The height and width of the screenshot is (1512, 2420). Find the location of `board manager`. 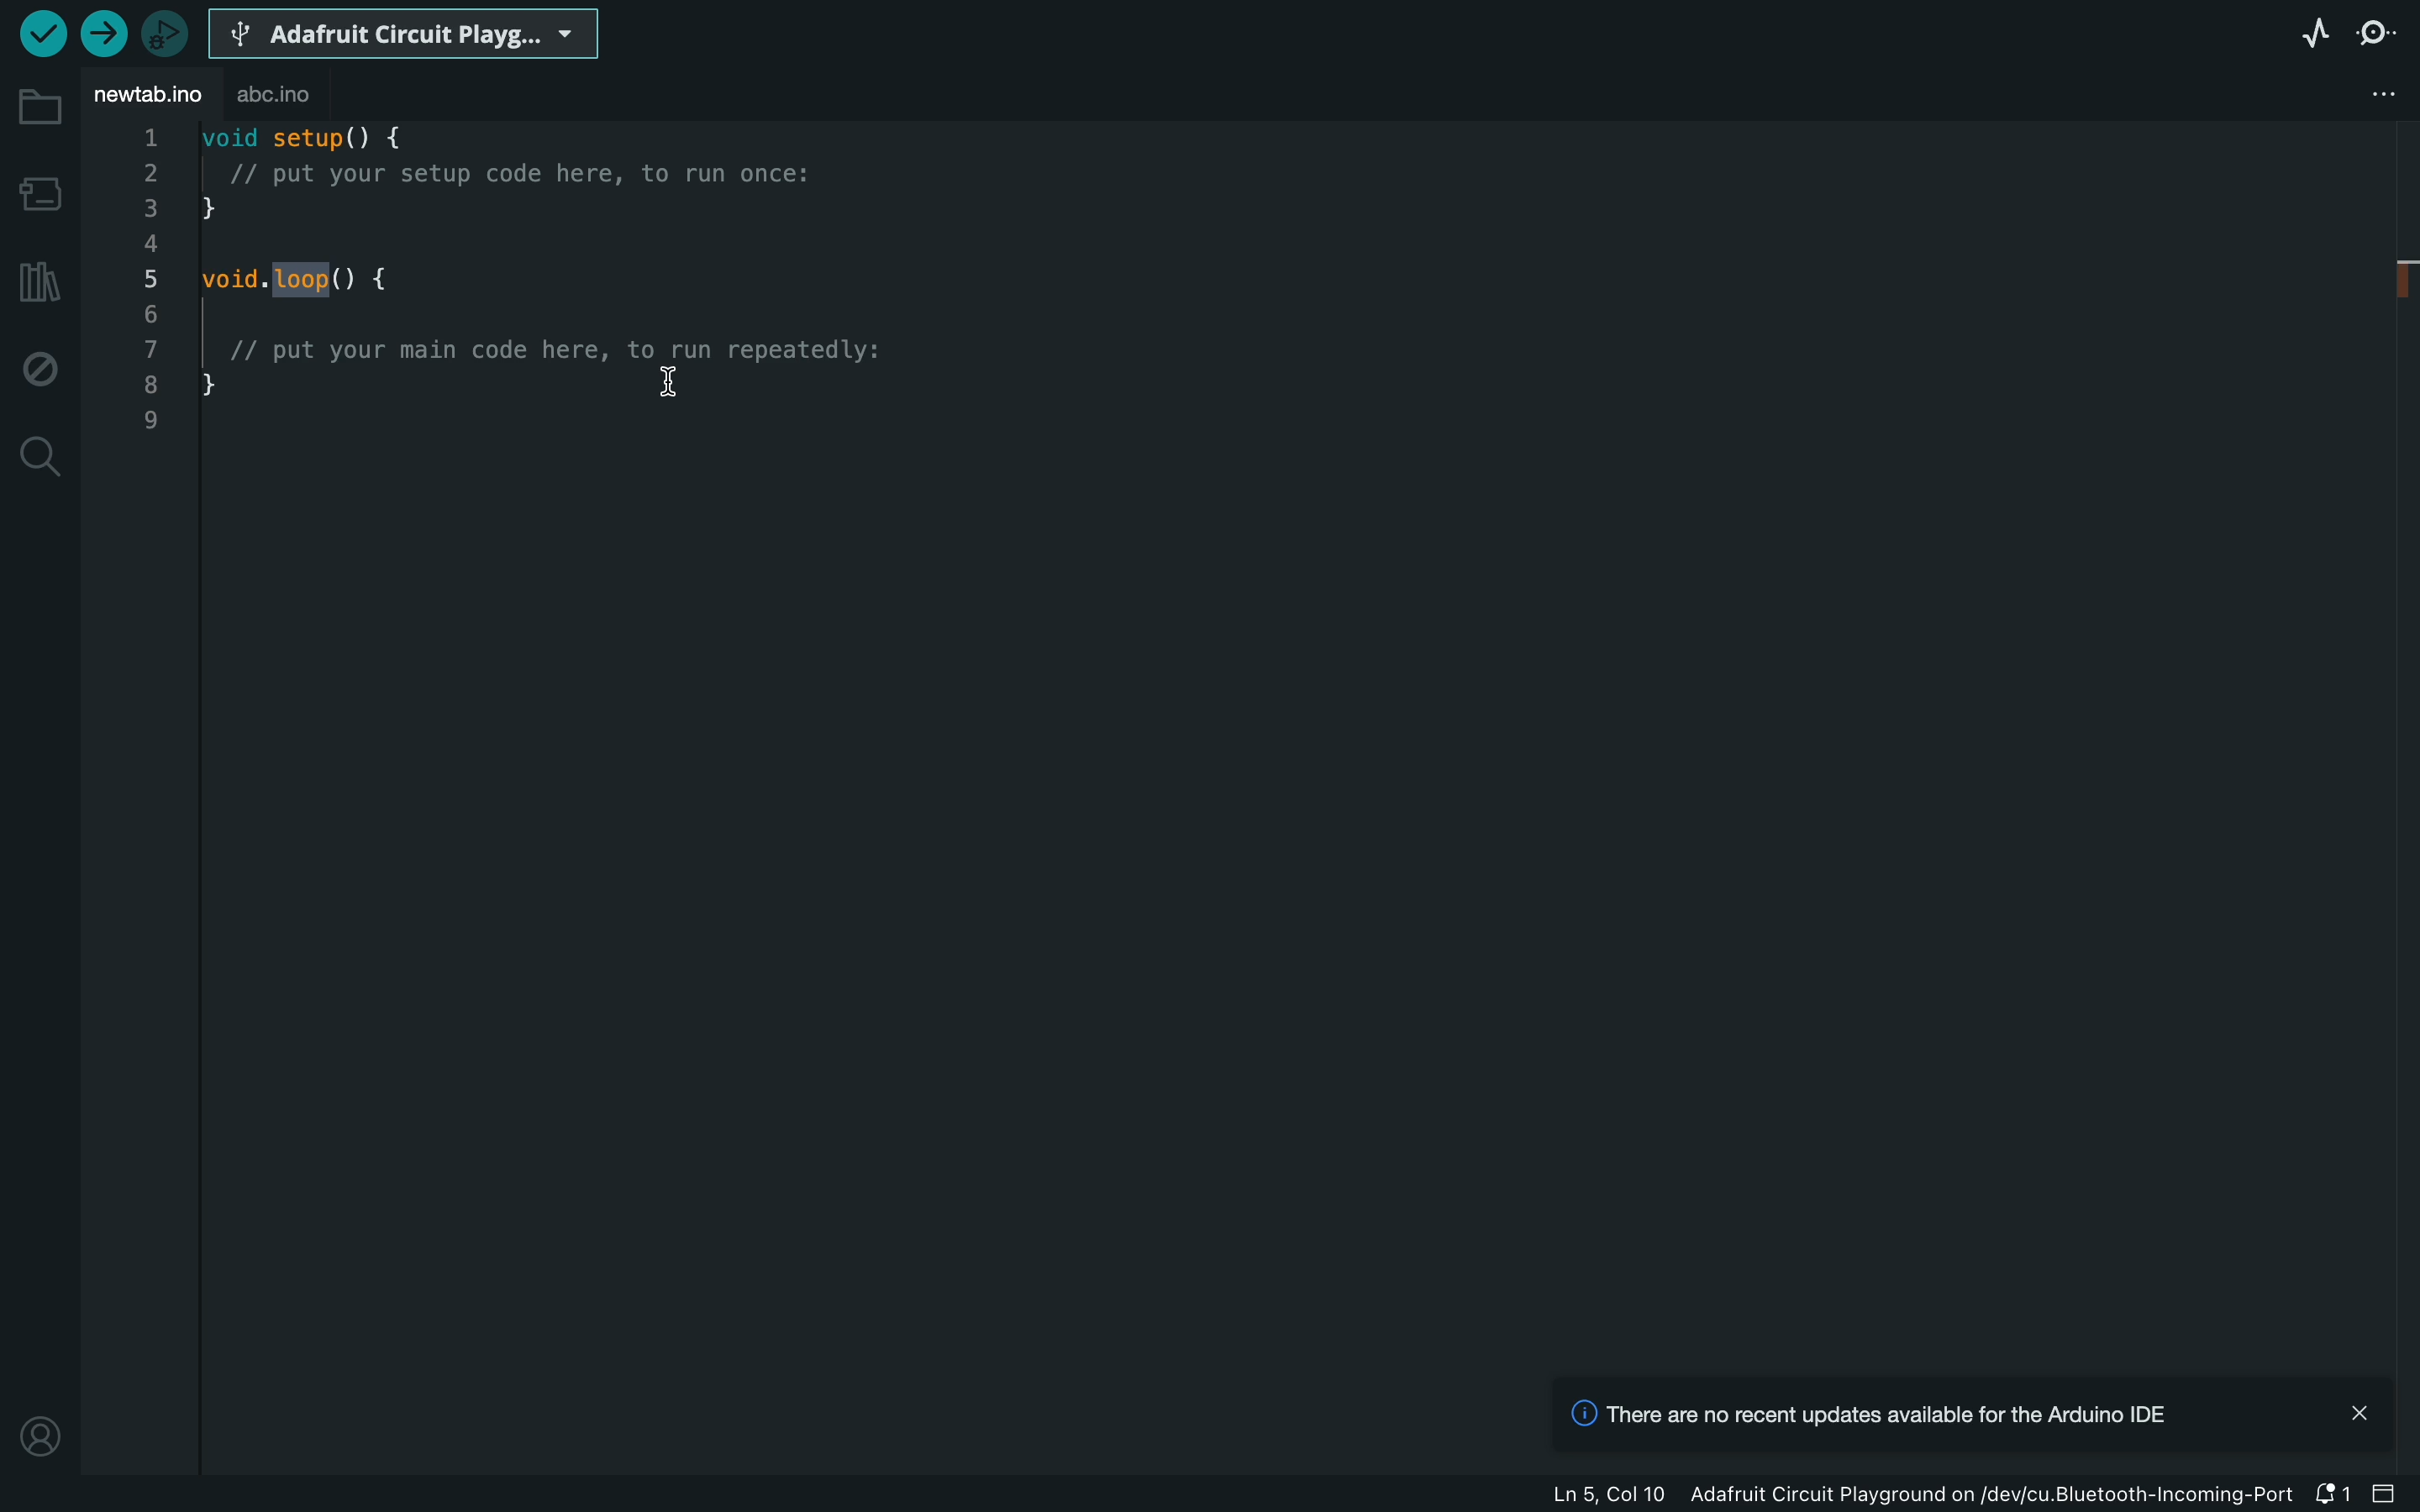

board manager is located at coordinates (41, 191).